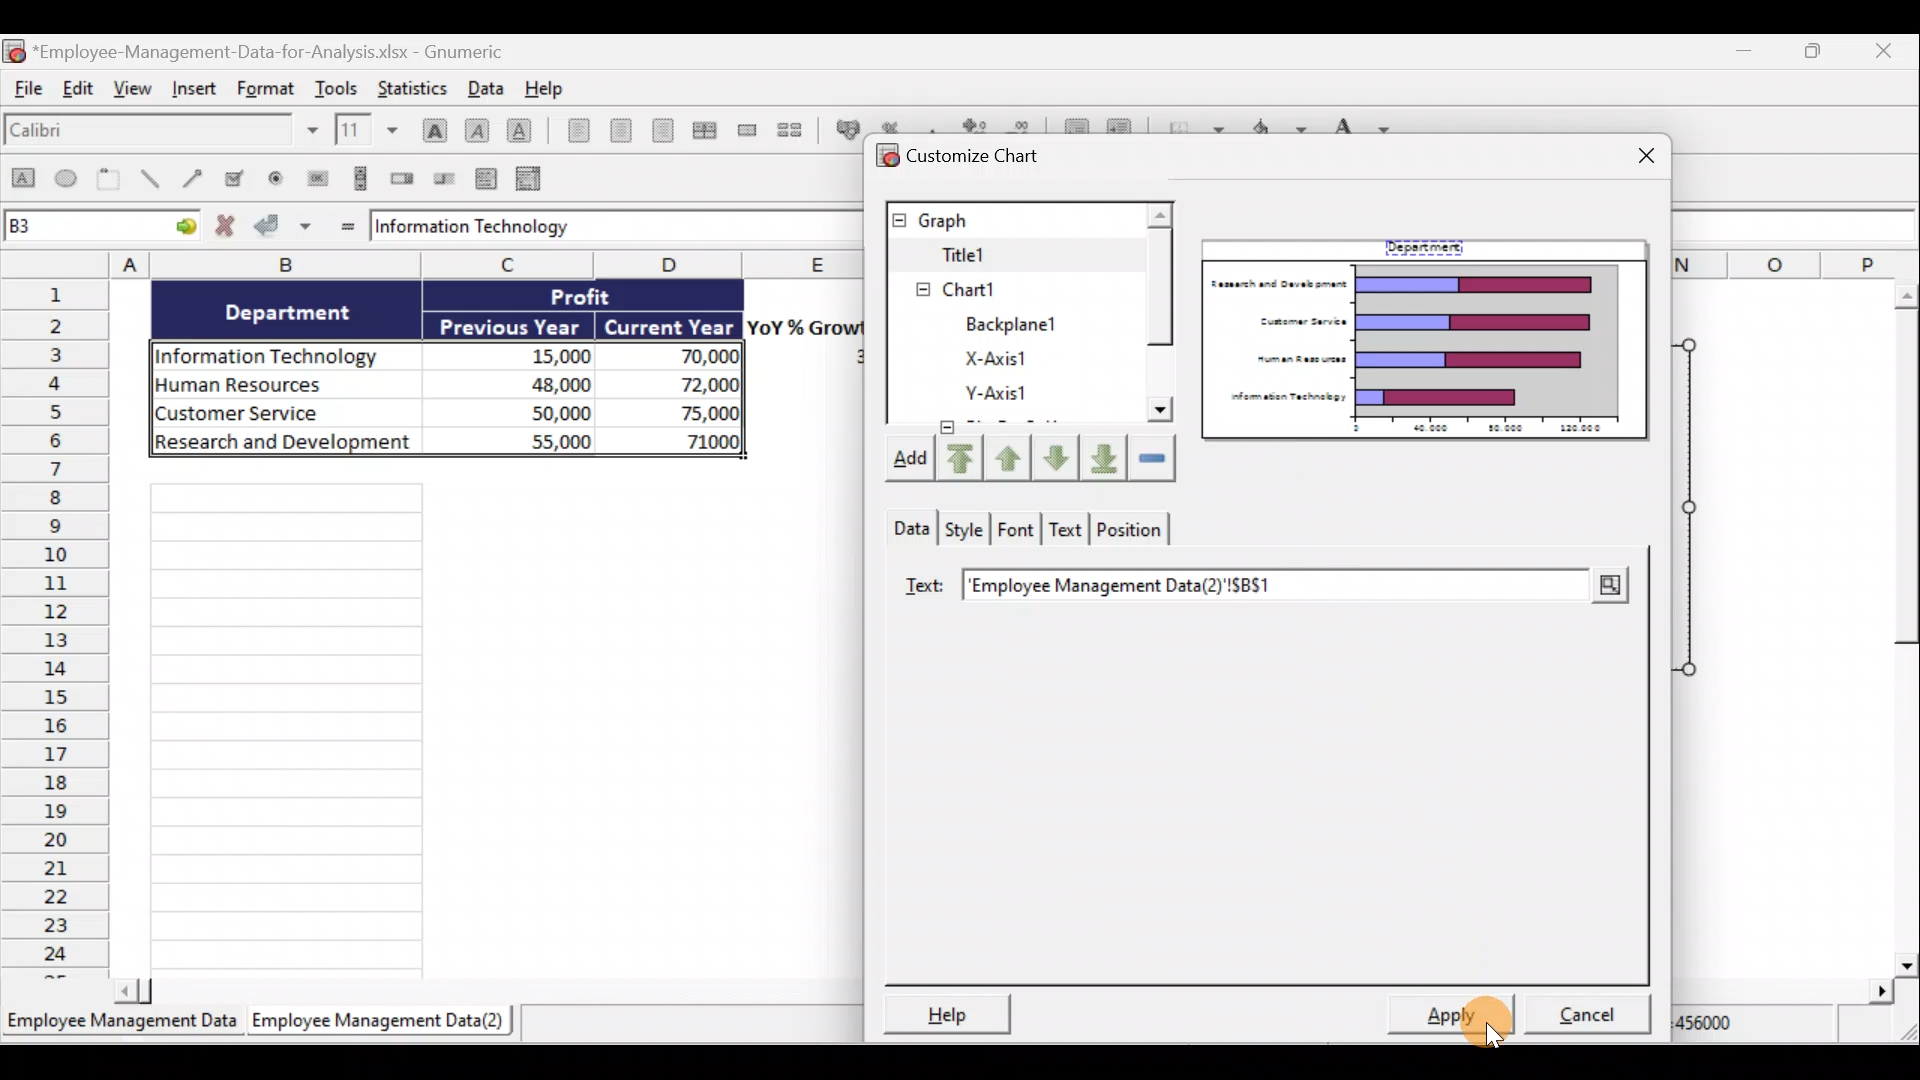 The width and height of the screenshot is (1920, 1080). I want to click on Tools, so click(341, 86).